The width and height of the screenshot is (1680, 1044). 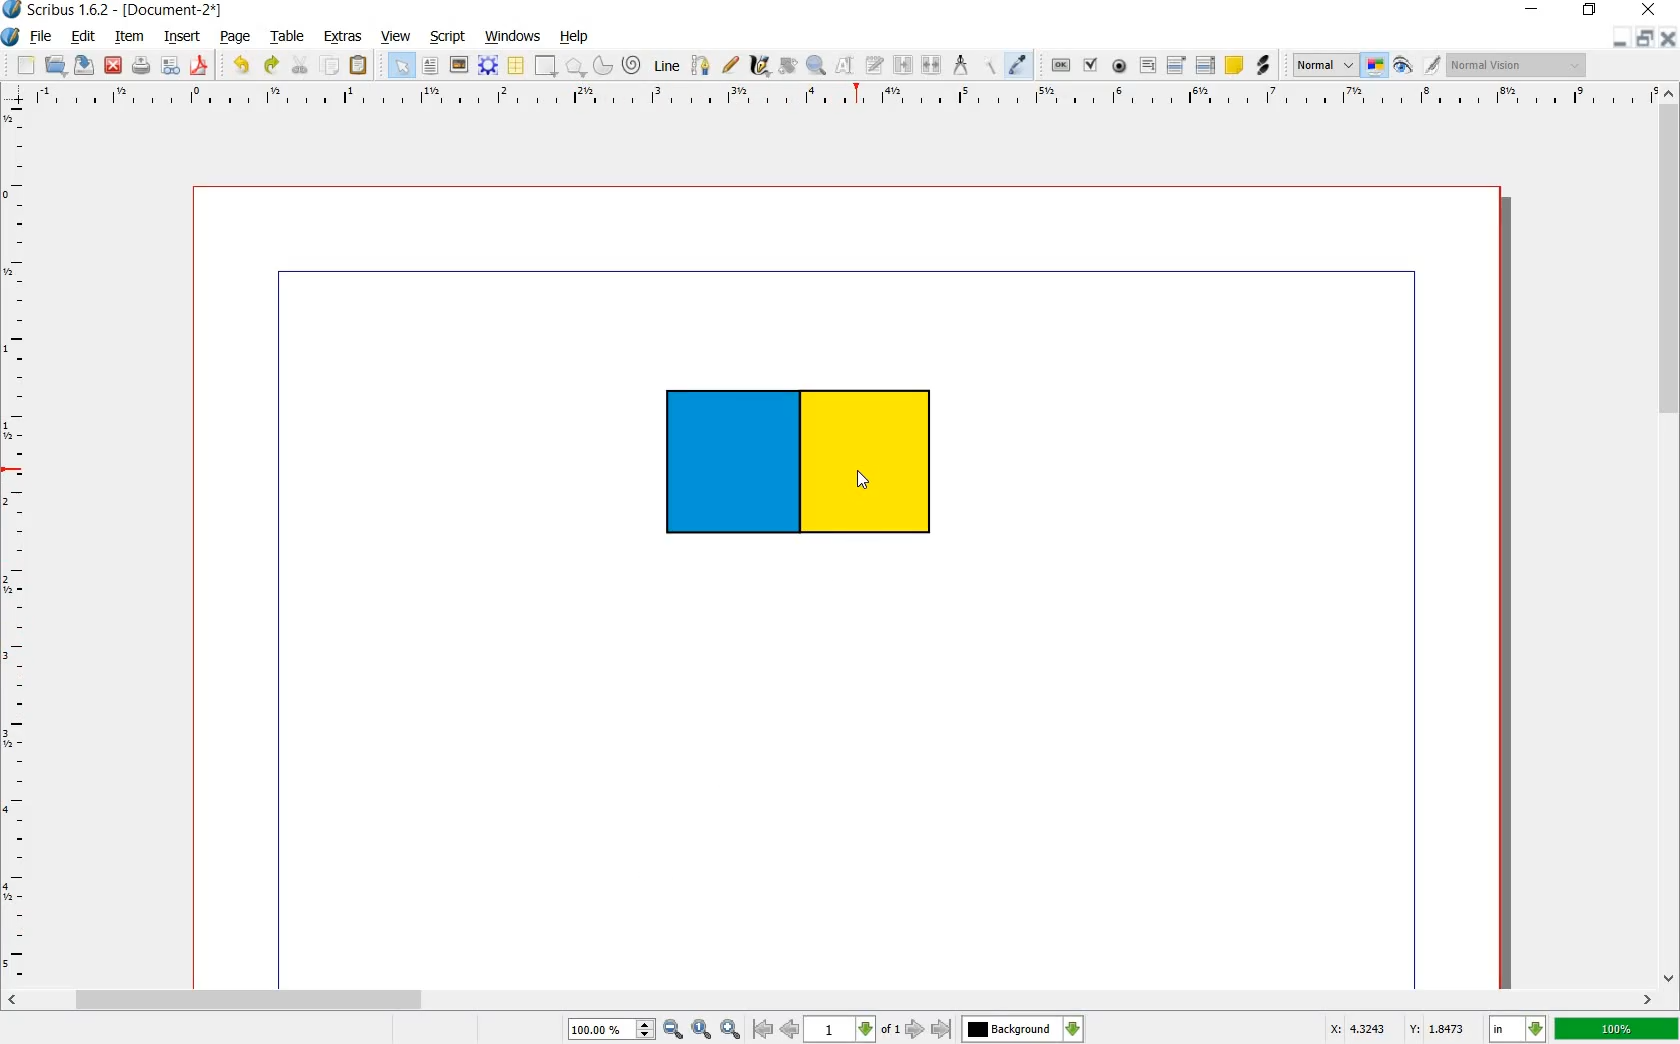 I want to click on edit text with story editor, so click(x=875, y=66).